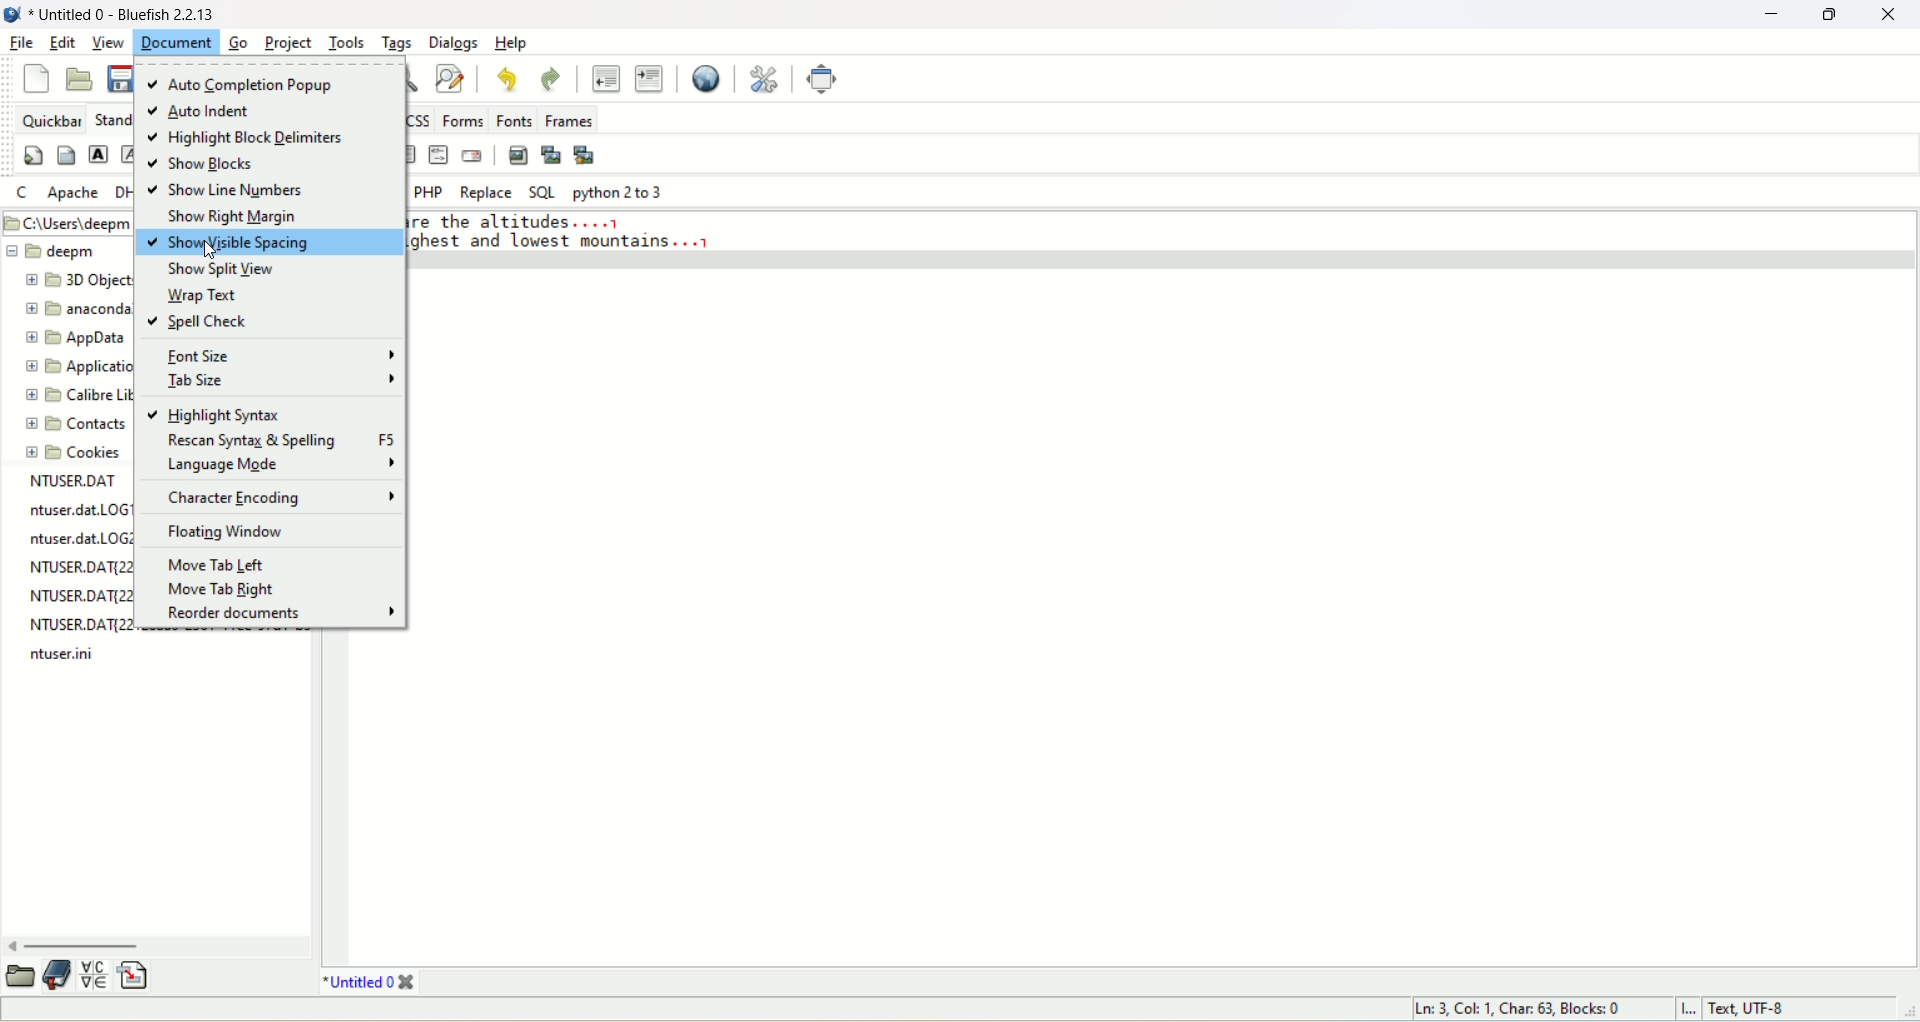 The height and width of the screenshot is (1022, 1920). I want to click on email, so click(470, 154).